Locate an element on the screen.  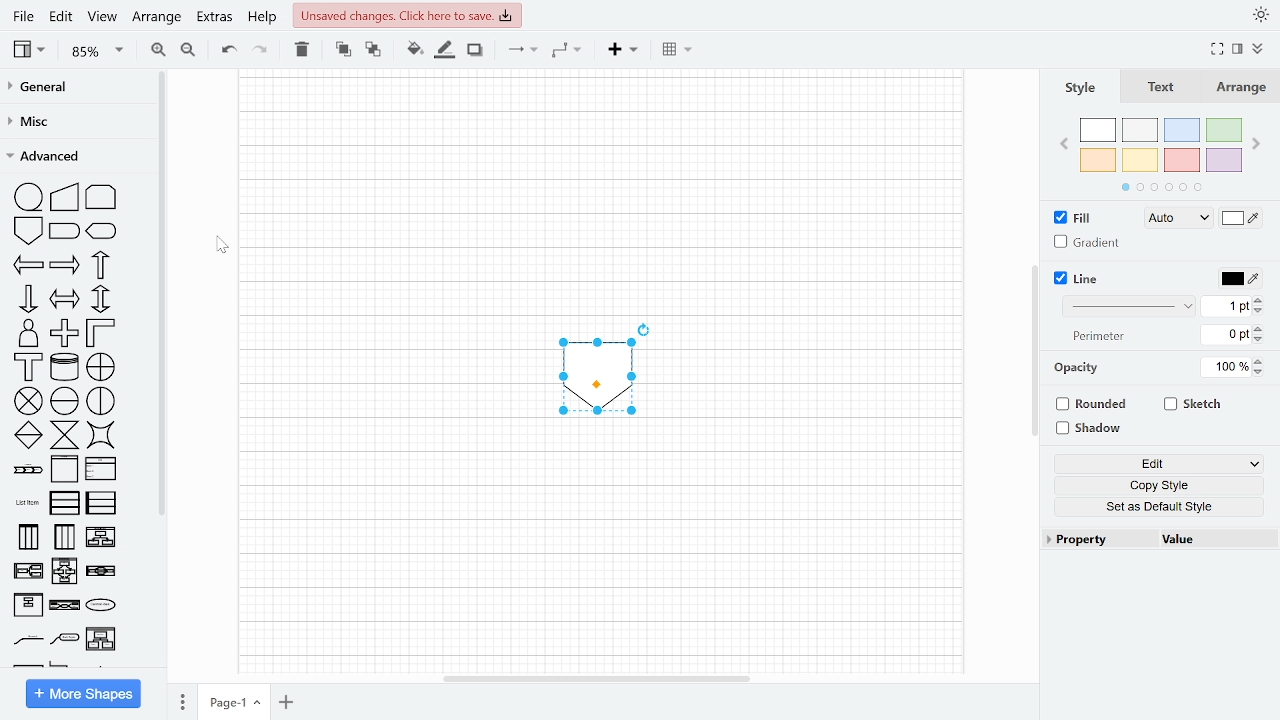
Opacity is located at coordinates (1078, 368).